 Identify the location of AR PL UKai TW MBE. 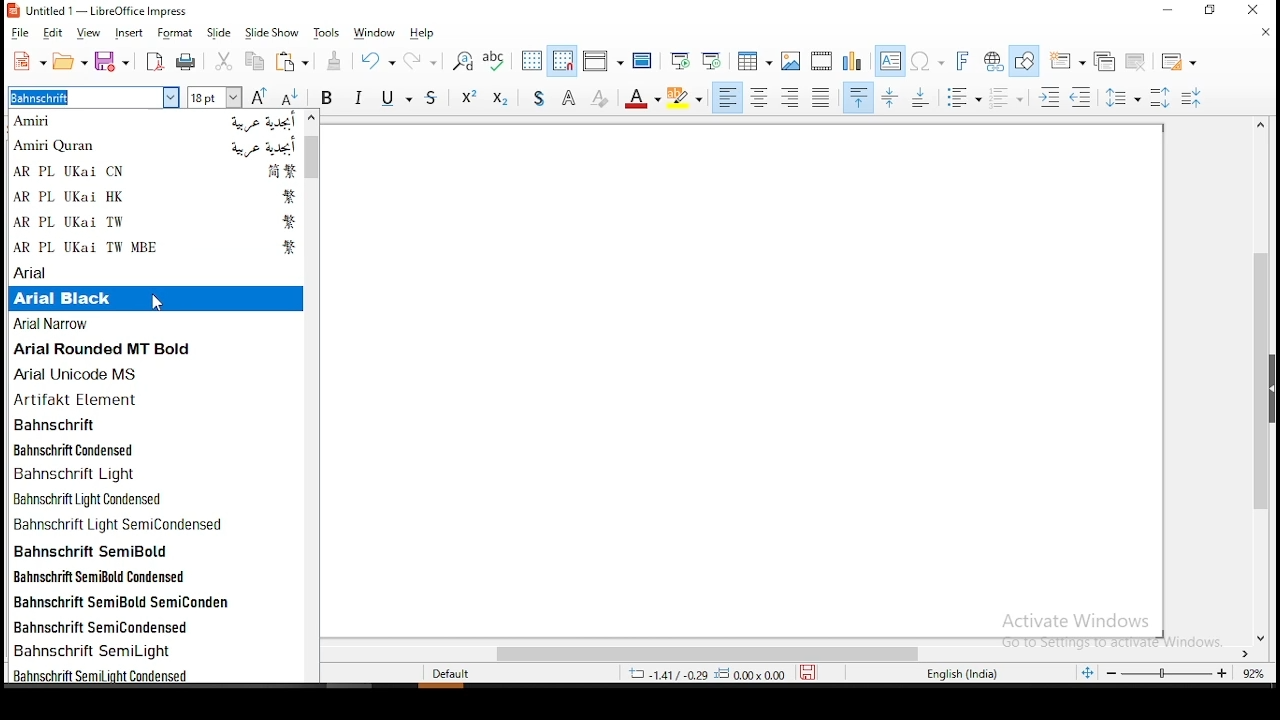
(157, 248).